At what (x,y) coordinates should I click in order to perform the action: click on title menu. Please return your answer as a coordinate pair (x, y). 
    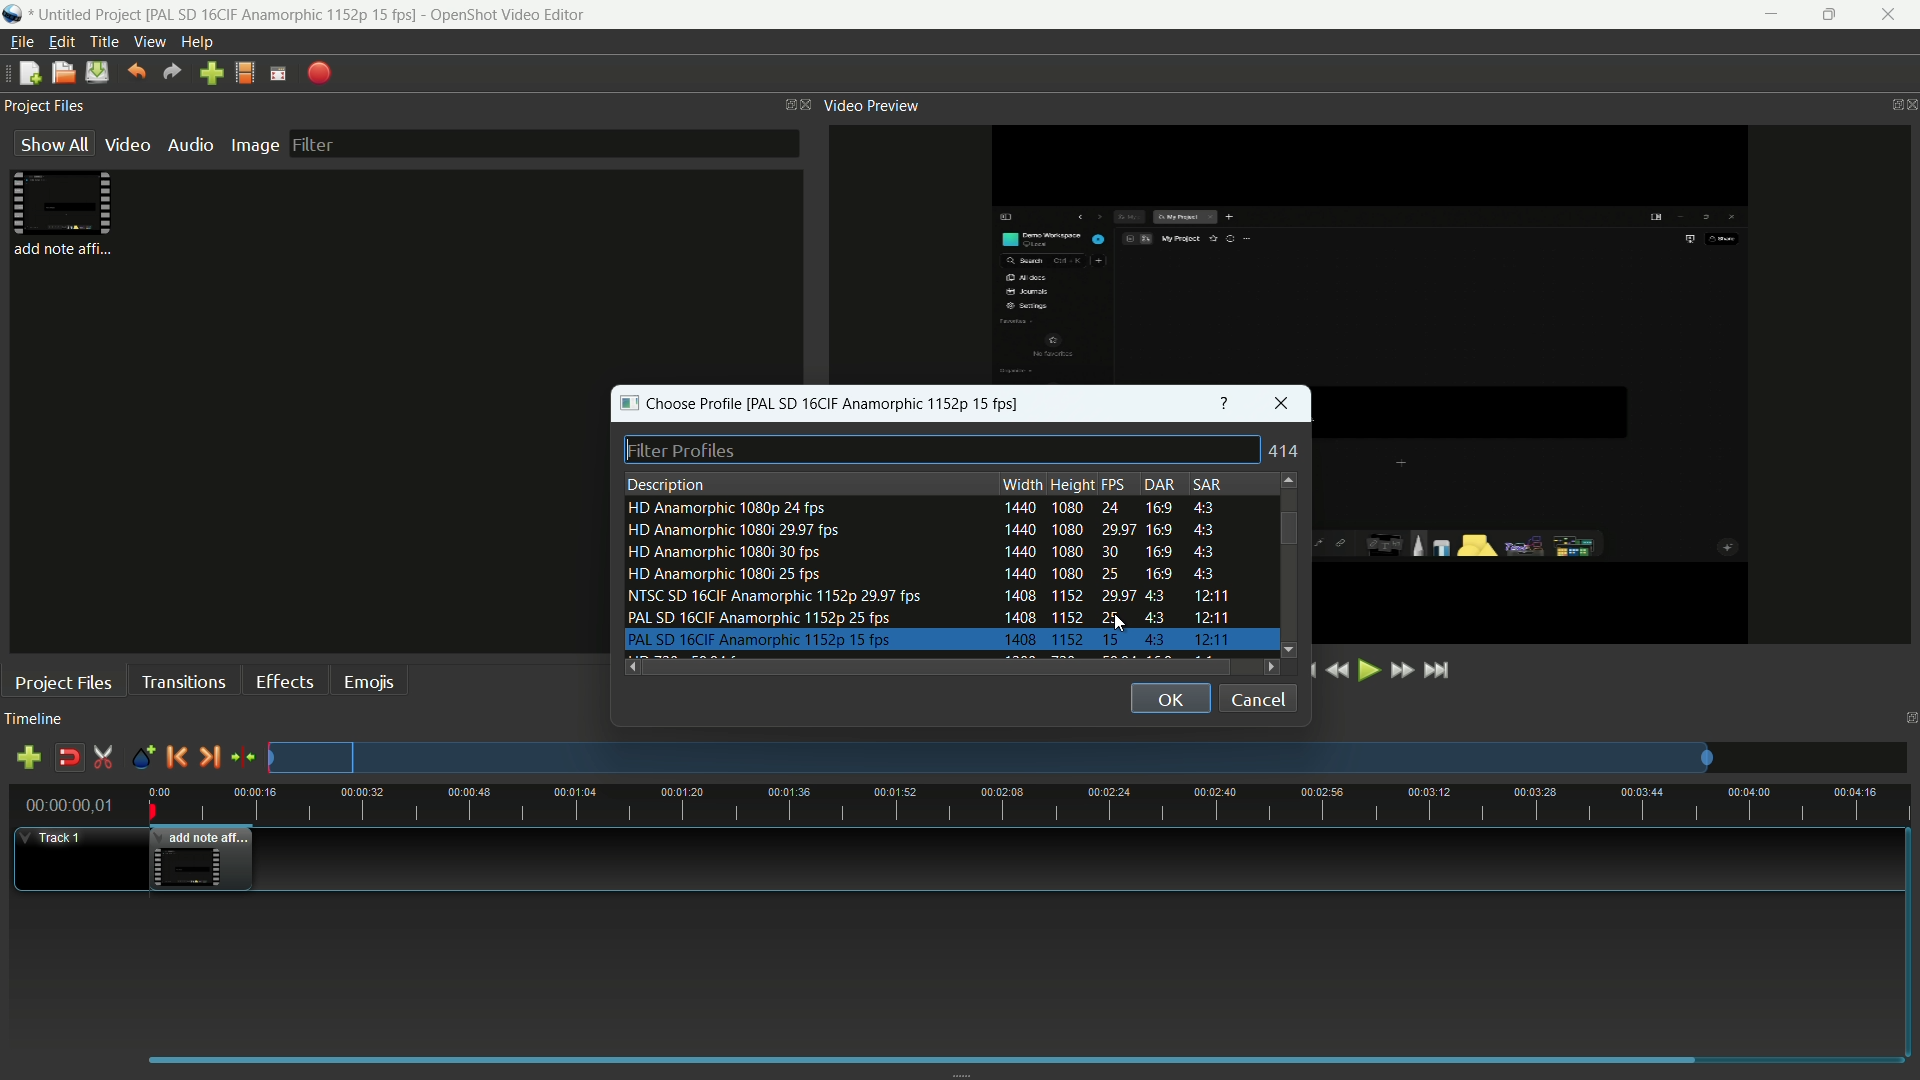
    Looking at the image, I should click on (100, 41).